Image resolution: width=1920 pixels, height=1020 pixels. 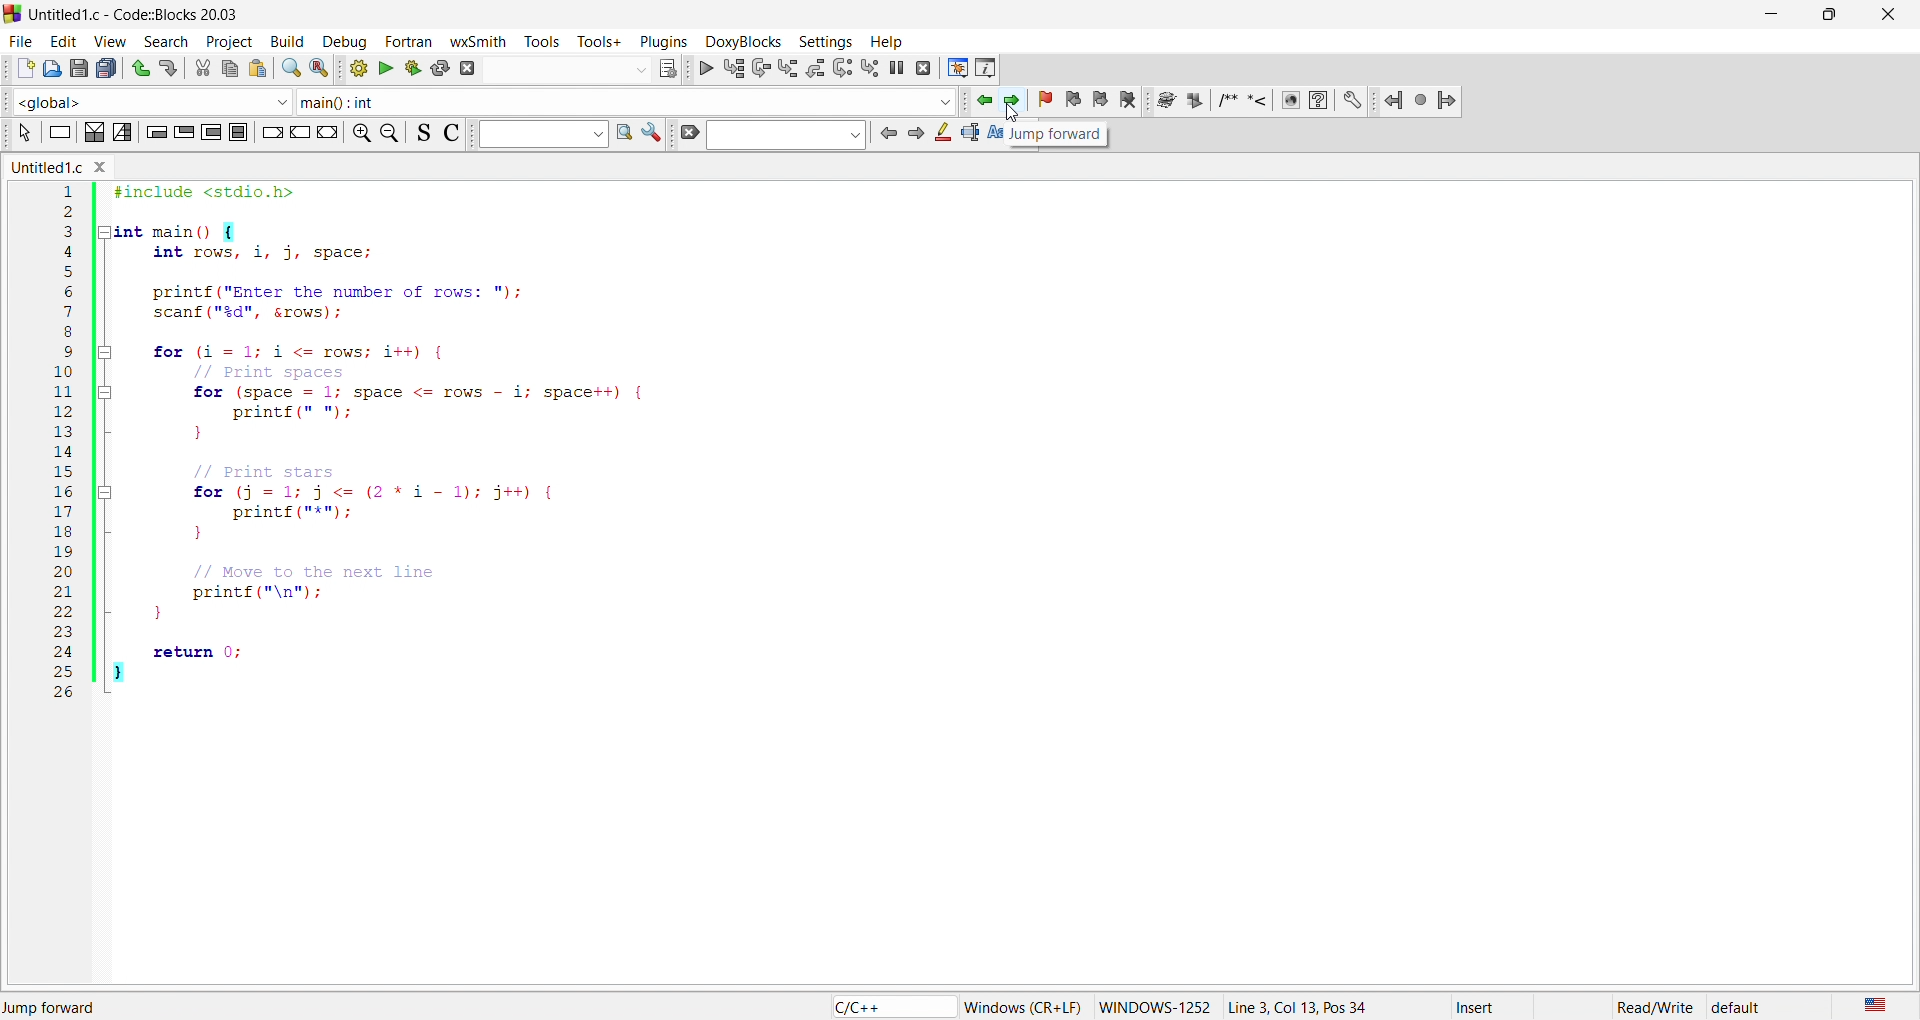 What do you see at coordinates (318, 68) in the screenshot?
I see `replace` at bounding box center [318, 68].